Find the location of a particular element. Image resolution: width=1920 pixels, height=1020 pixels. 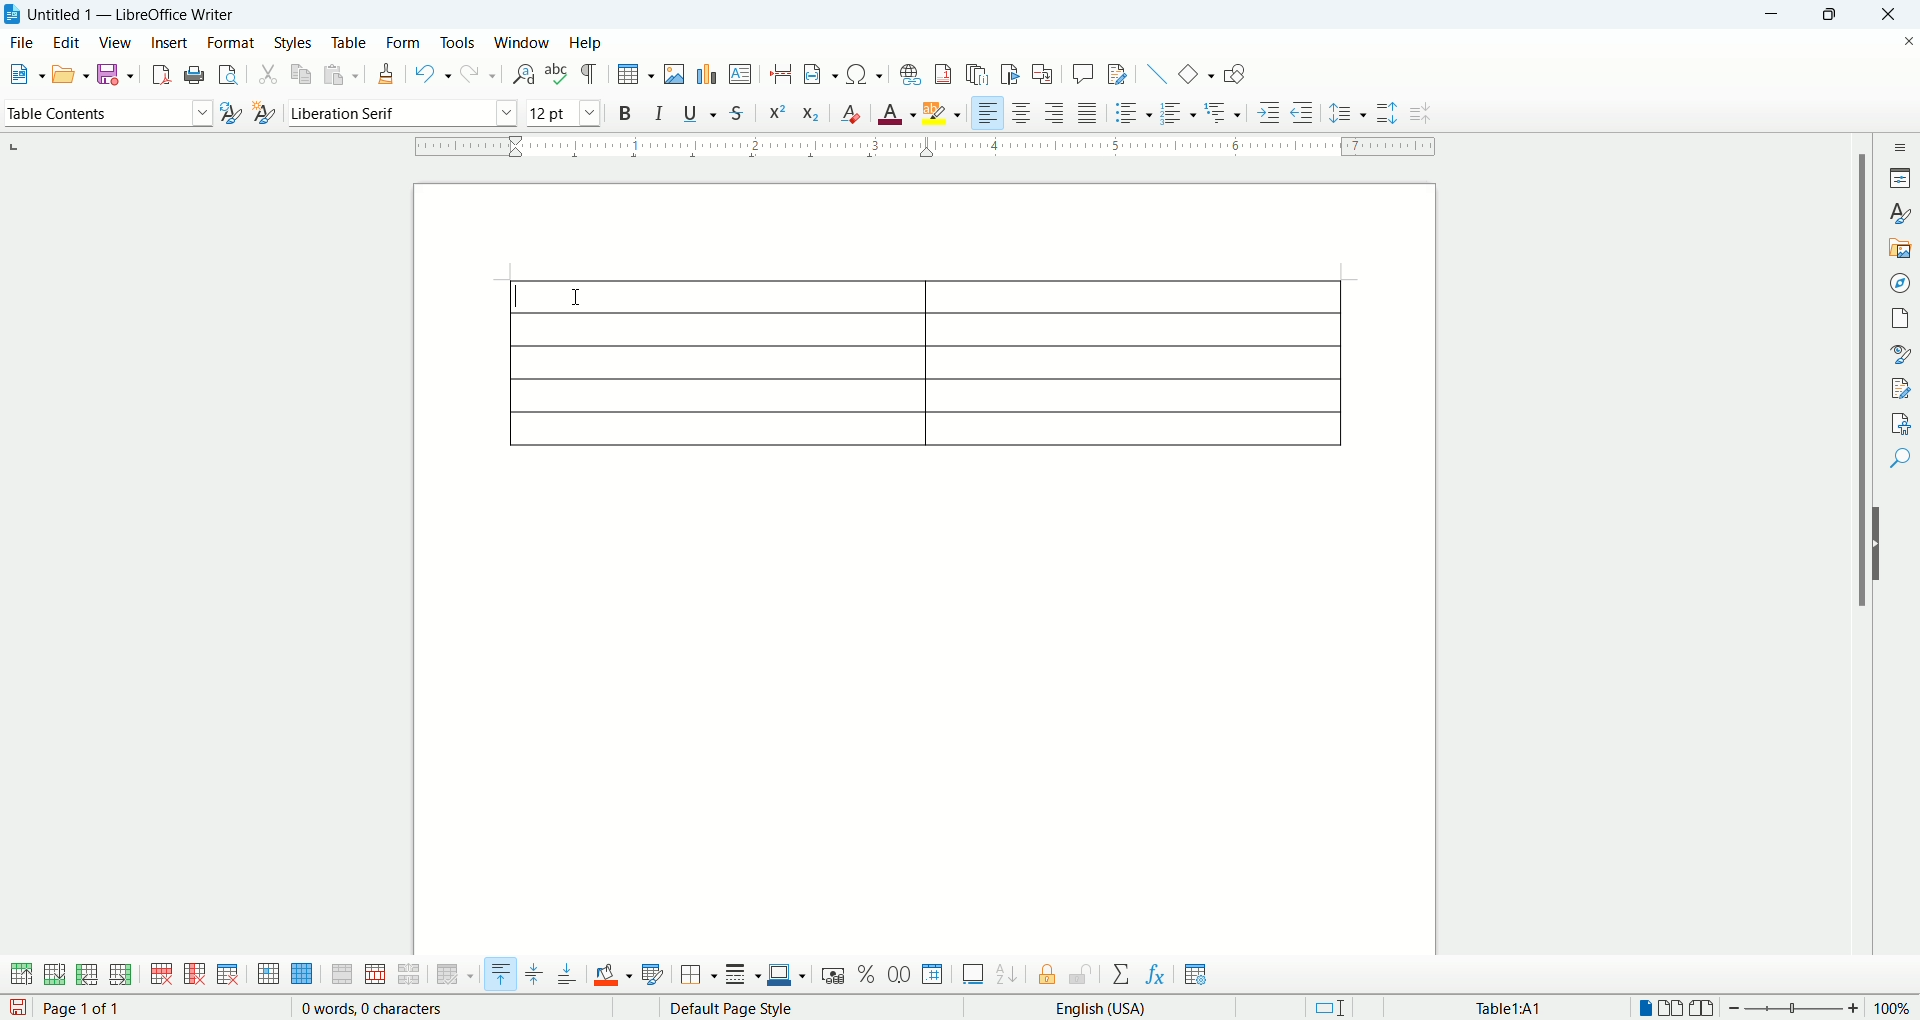

paste is located at coordinates (341, 74).